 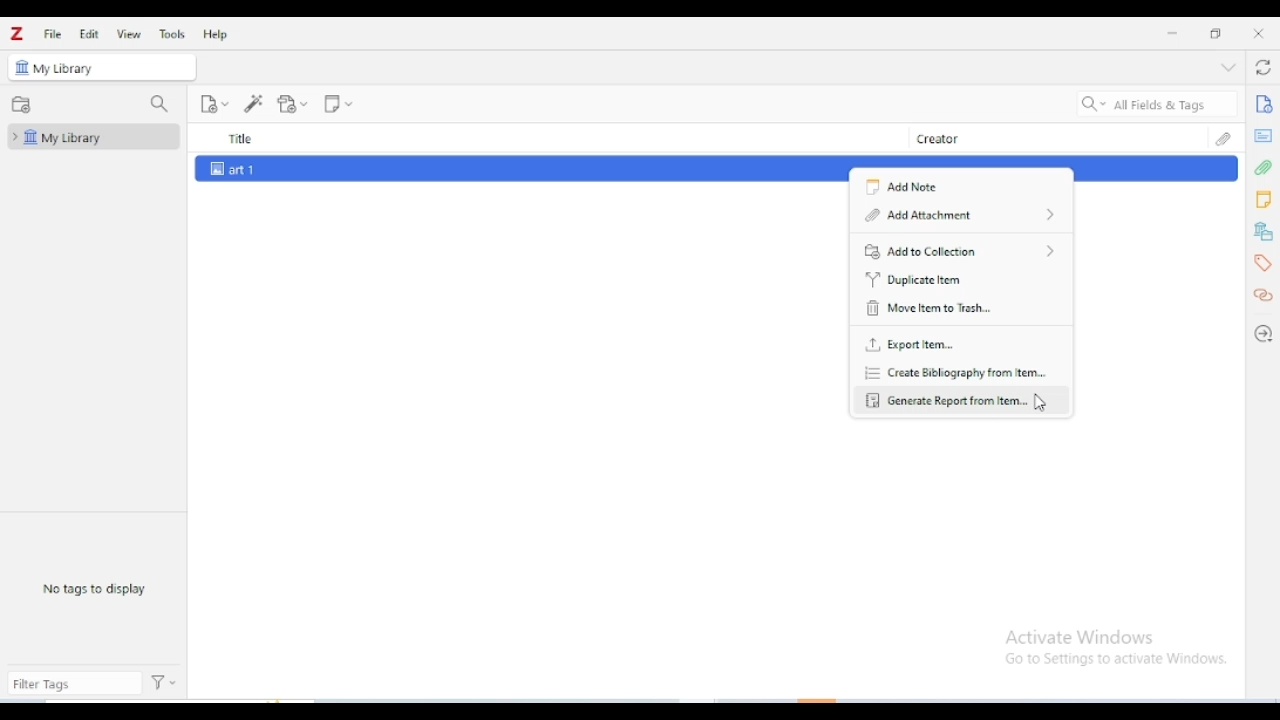 What do you see at coordinates (1056, 137) in the screenshot?
I see `creator` at bounding box center [1056, 137].